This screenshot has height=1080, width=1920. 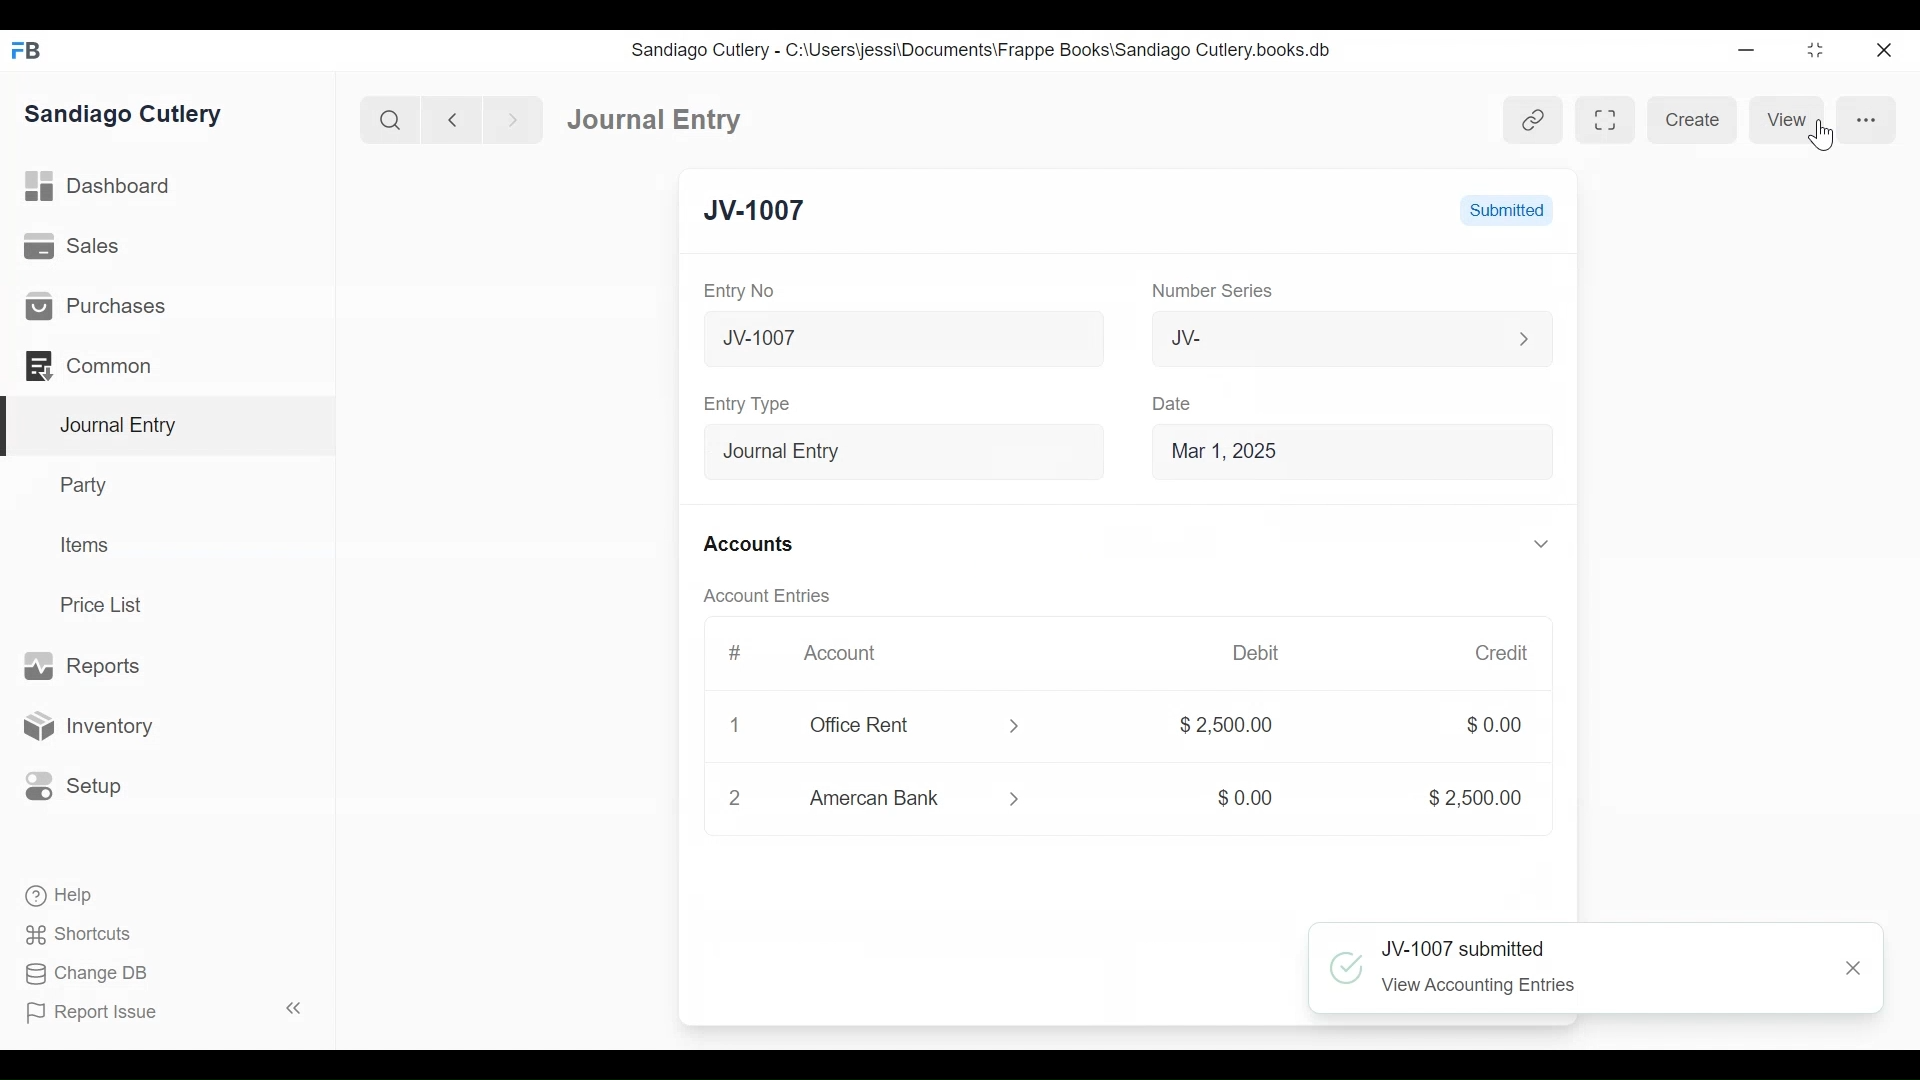 I want to click on #, so click(x=728, y=653).